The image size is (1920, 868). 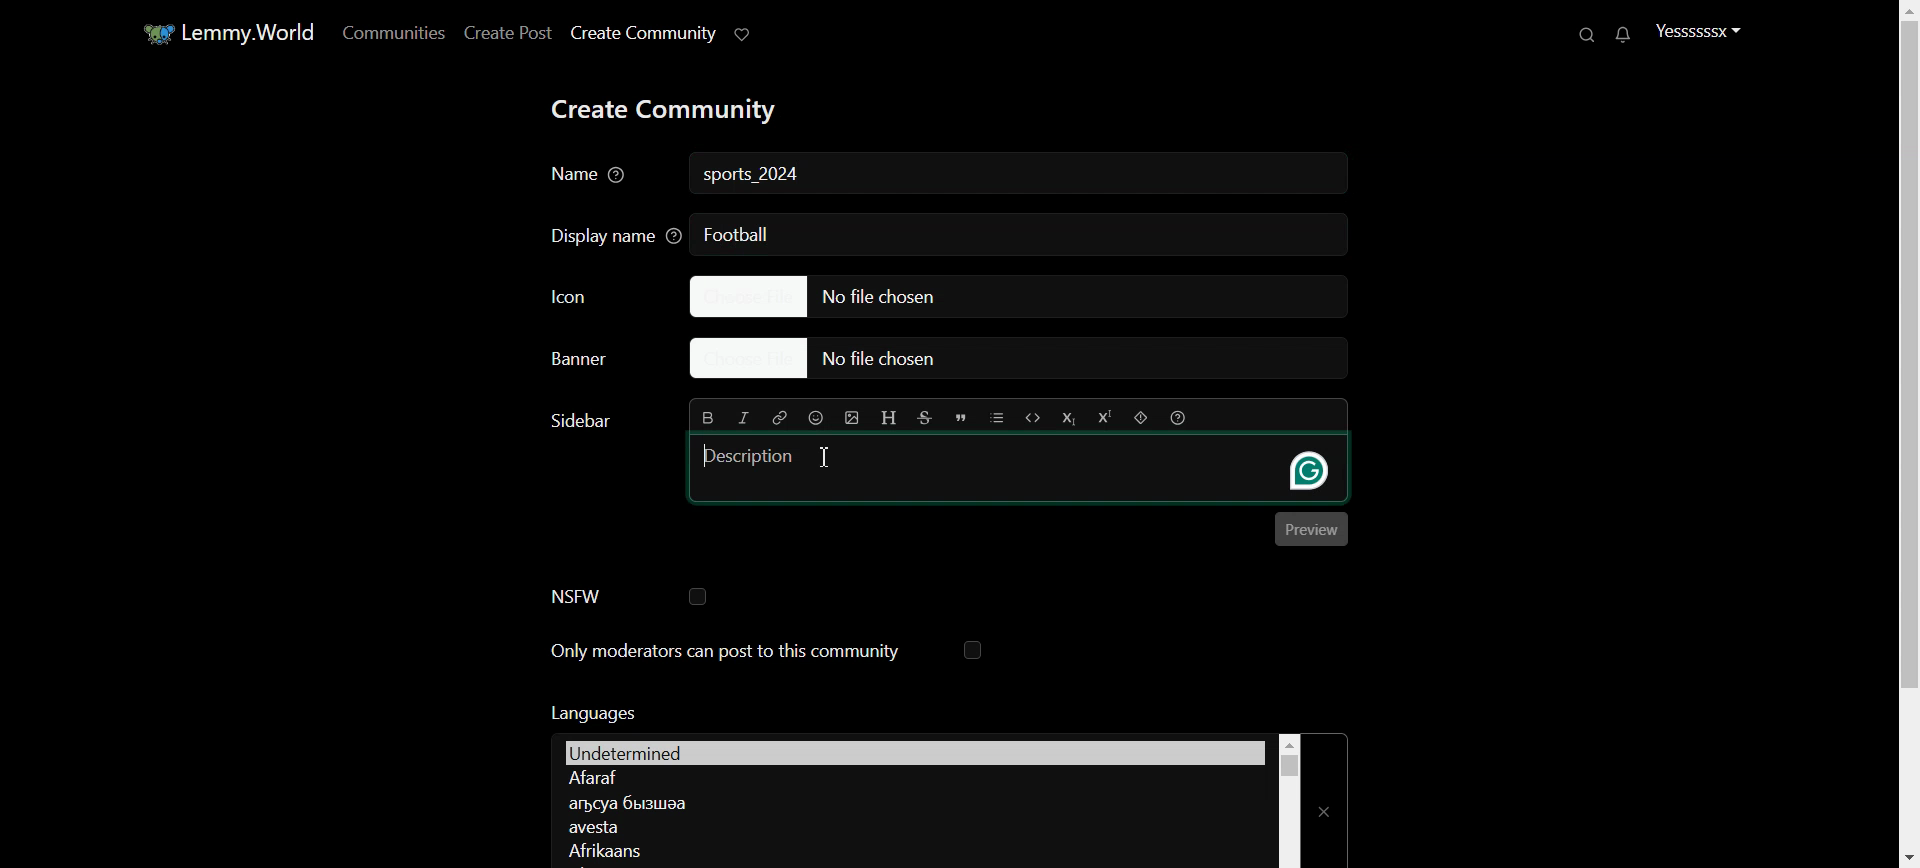 I want to click on , so click(x=666, y=111).